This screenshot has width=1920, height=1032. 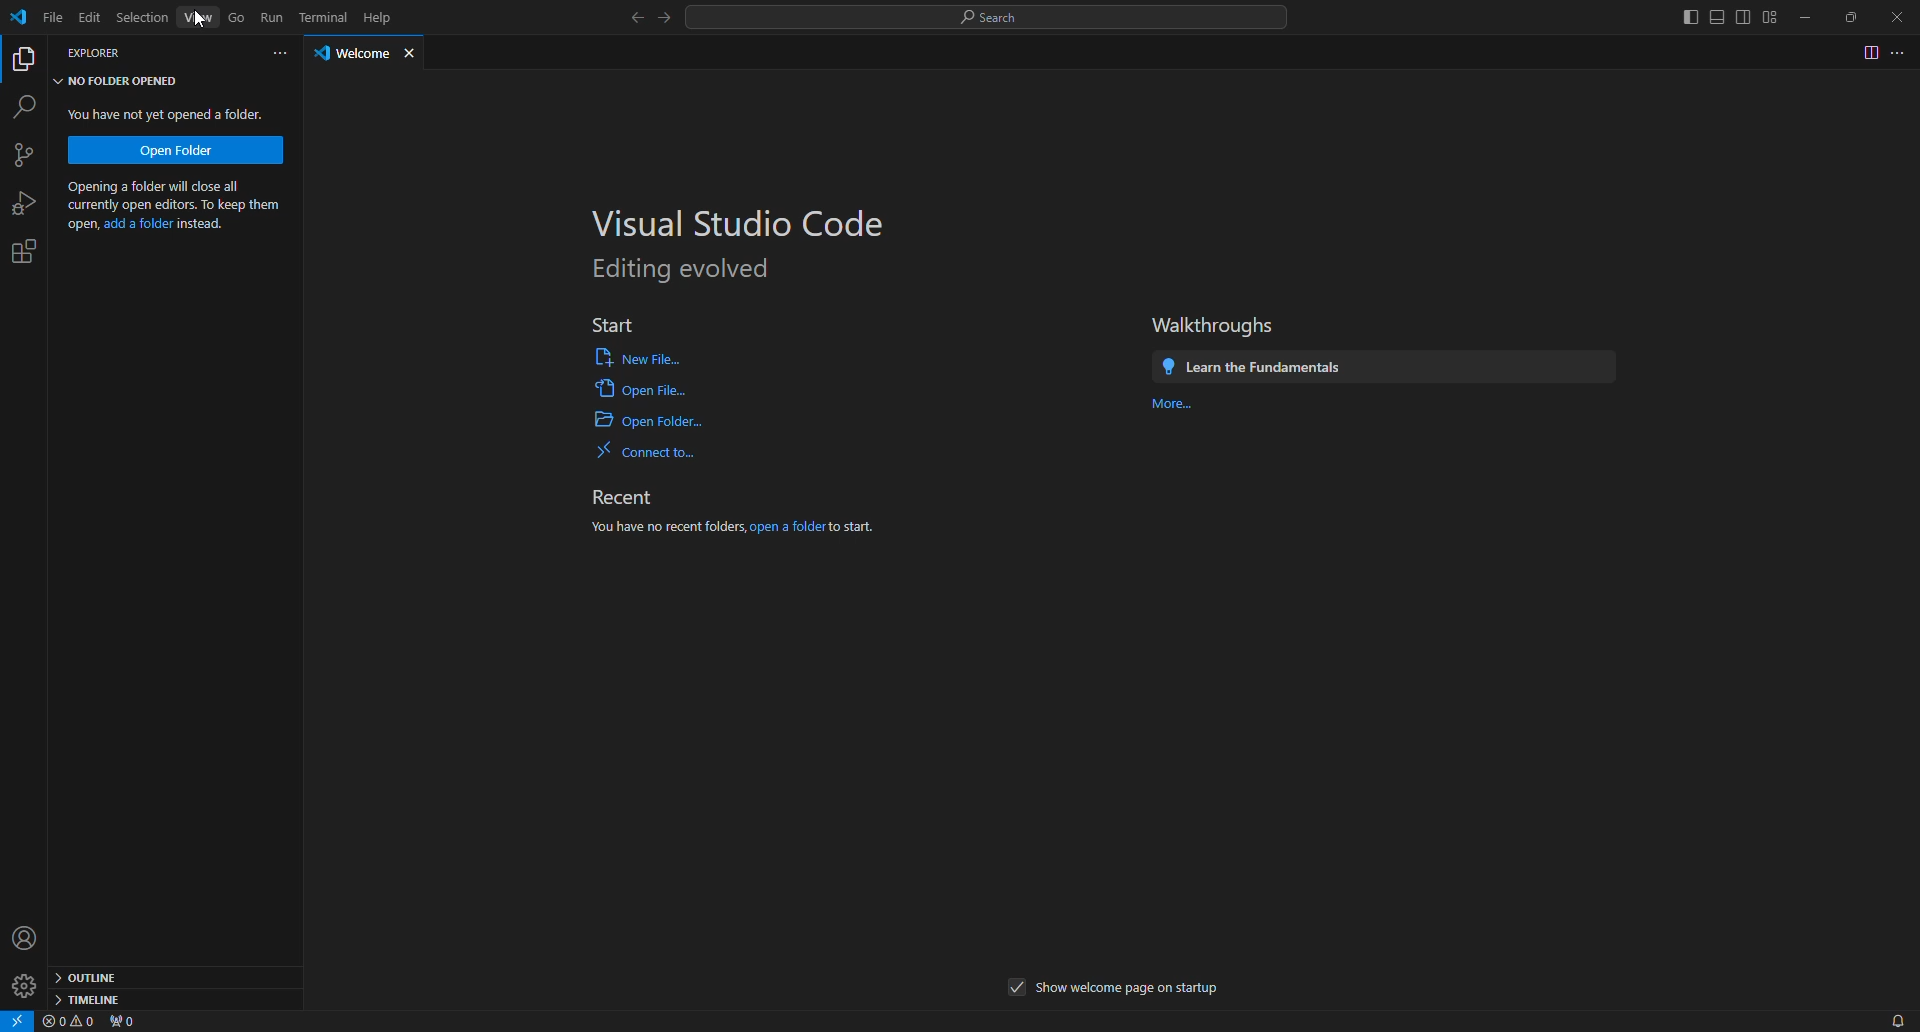 What do you see at coordinates (30, 104) in the screenshot?
I see `find` at bounding box center [30, 104].